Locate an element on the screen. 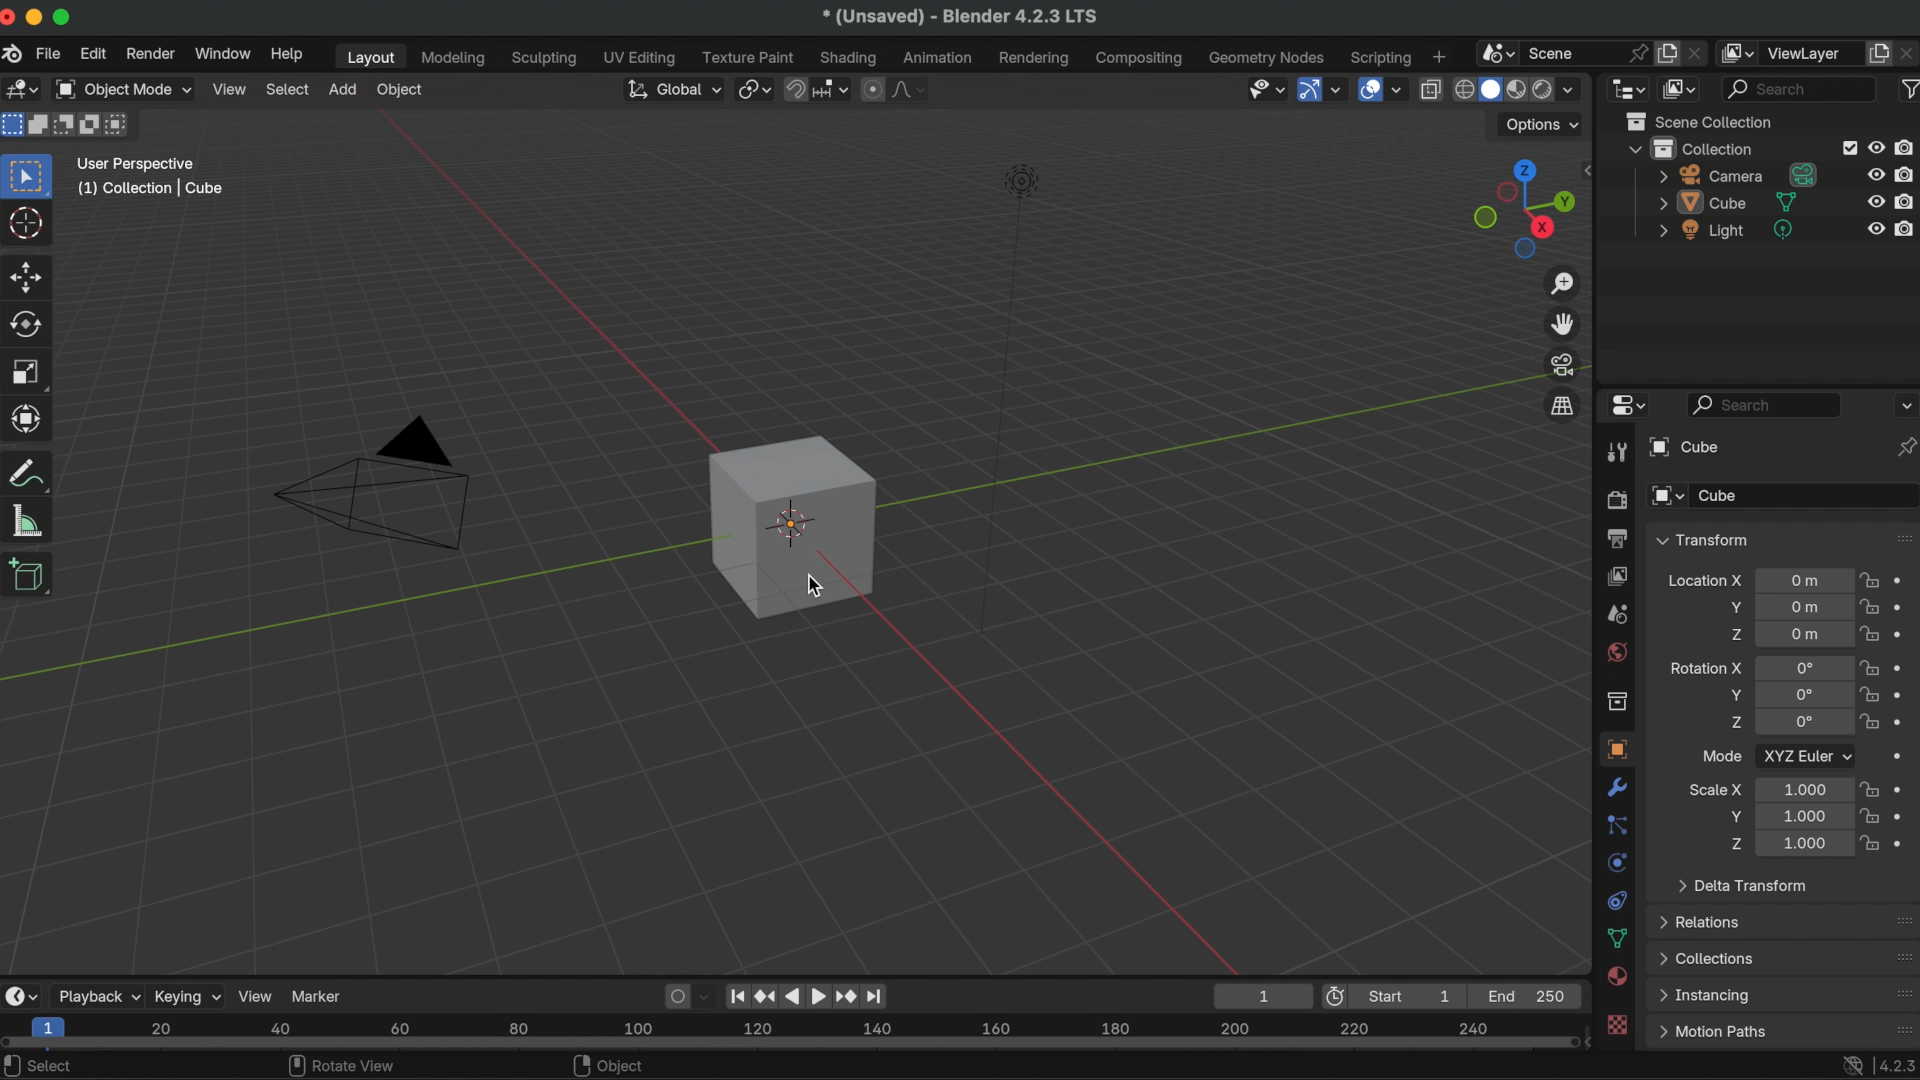 This screenshot has width=1920, height=1080. overlays is located at coordinates (1399, 91).